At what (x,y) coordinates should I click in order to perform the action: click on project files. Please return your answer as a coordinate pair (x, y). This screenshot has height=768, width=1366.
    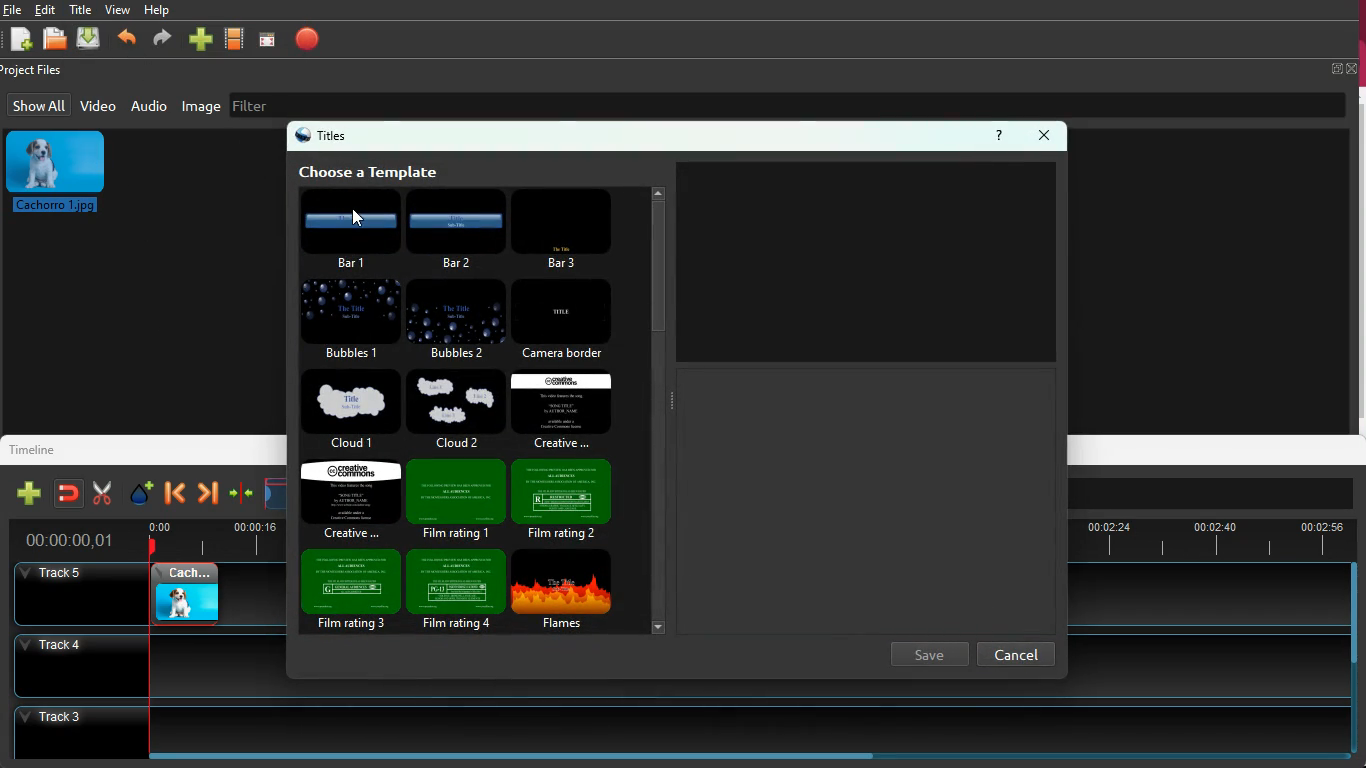
    Looking at the image, I should click on (36, 71).